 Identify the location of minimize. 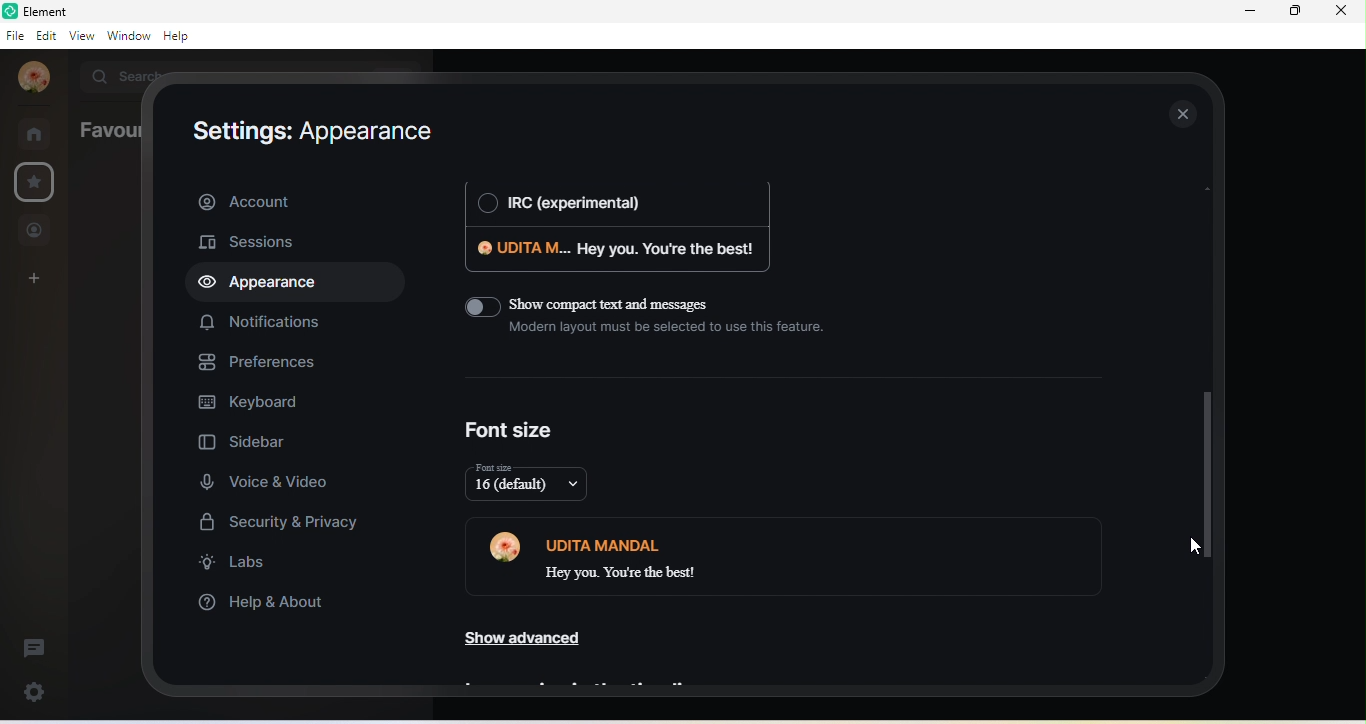
(1250, 12).